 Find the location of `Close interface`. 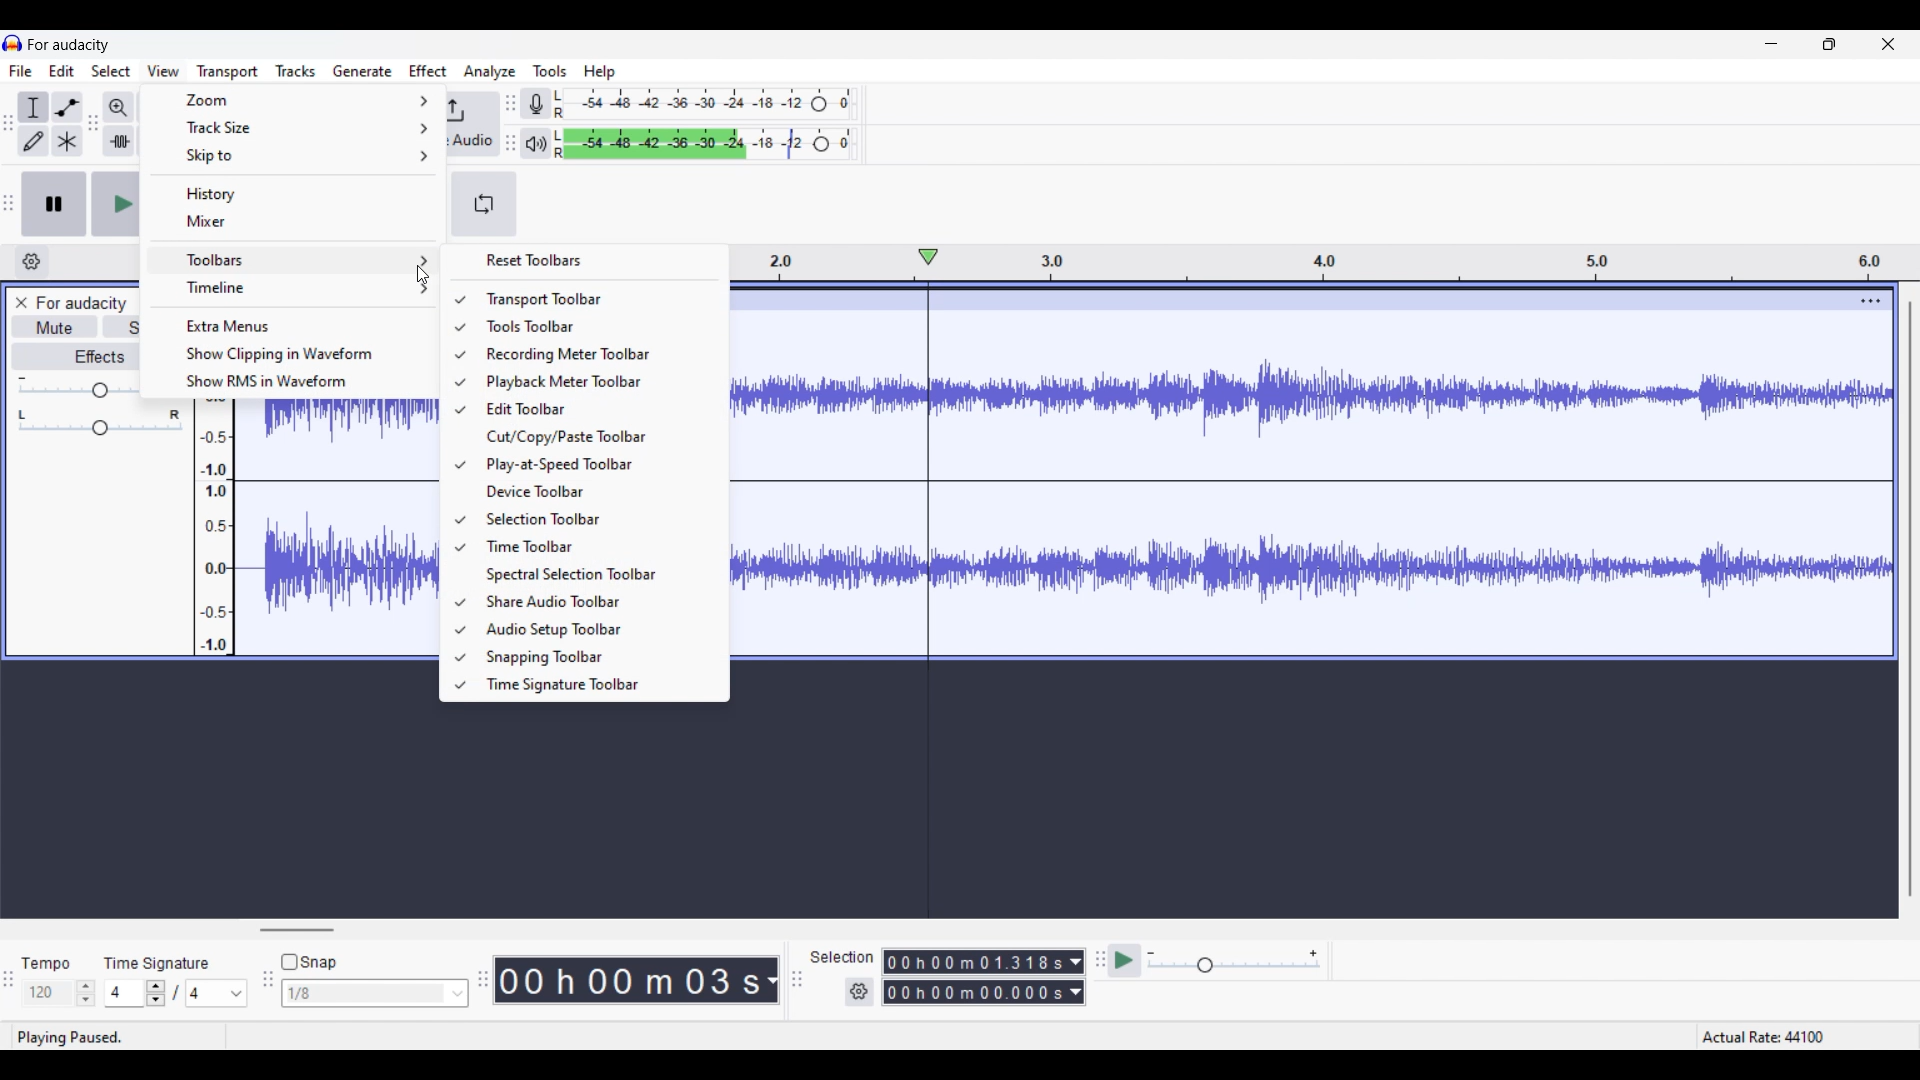

Close interface is located at coordinates (1888, 44).